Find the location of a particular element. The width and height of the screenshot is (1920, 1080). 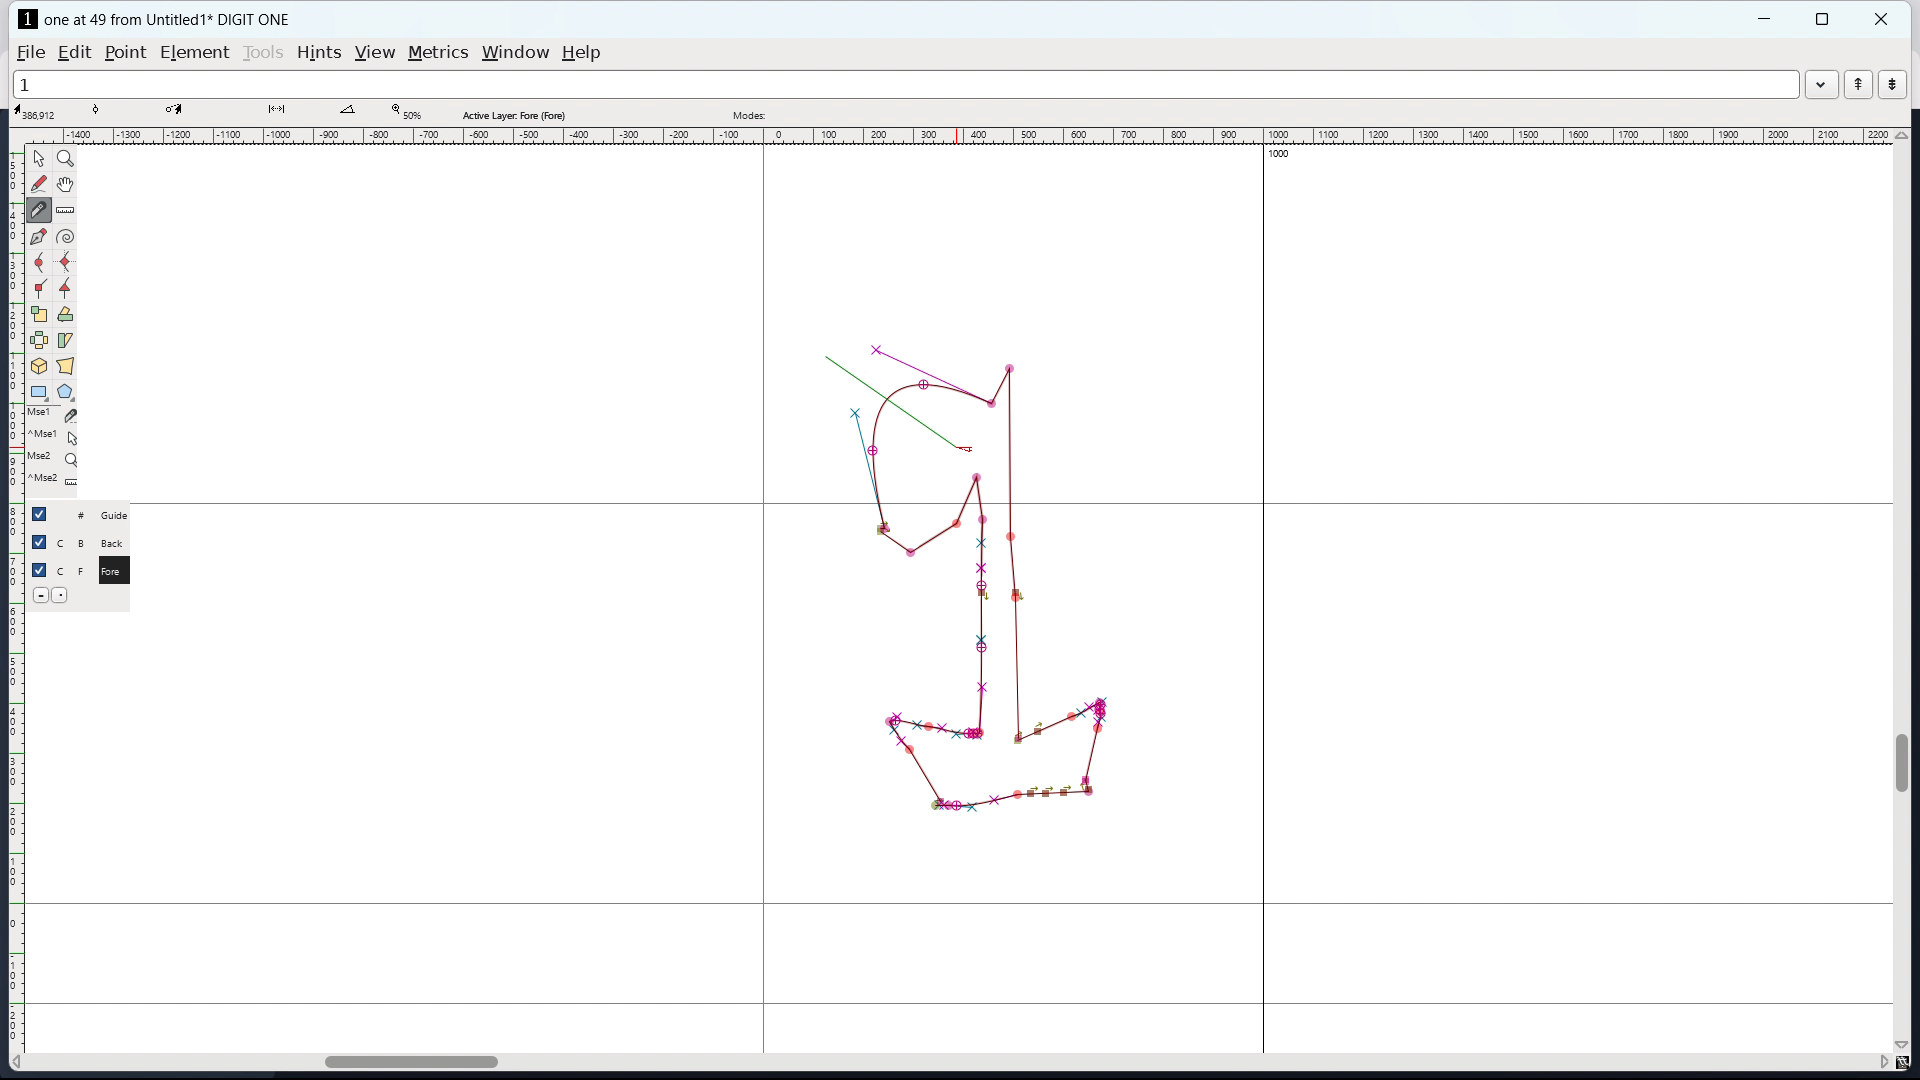

window is located at coordinates (516, 53).